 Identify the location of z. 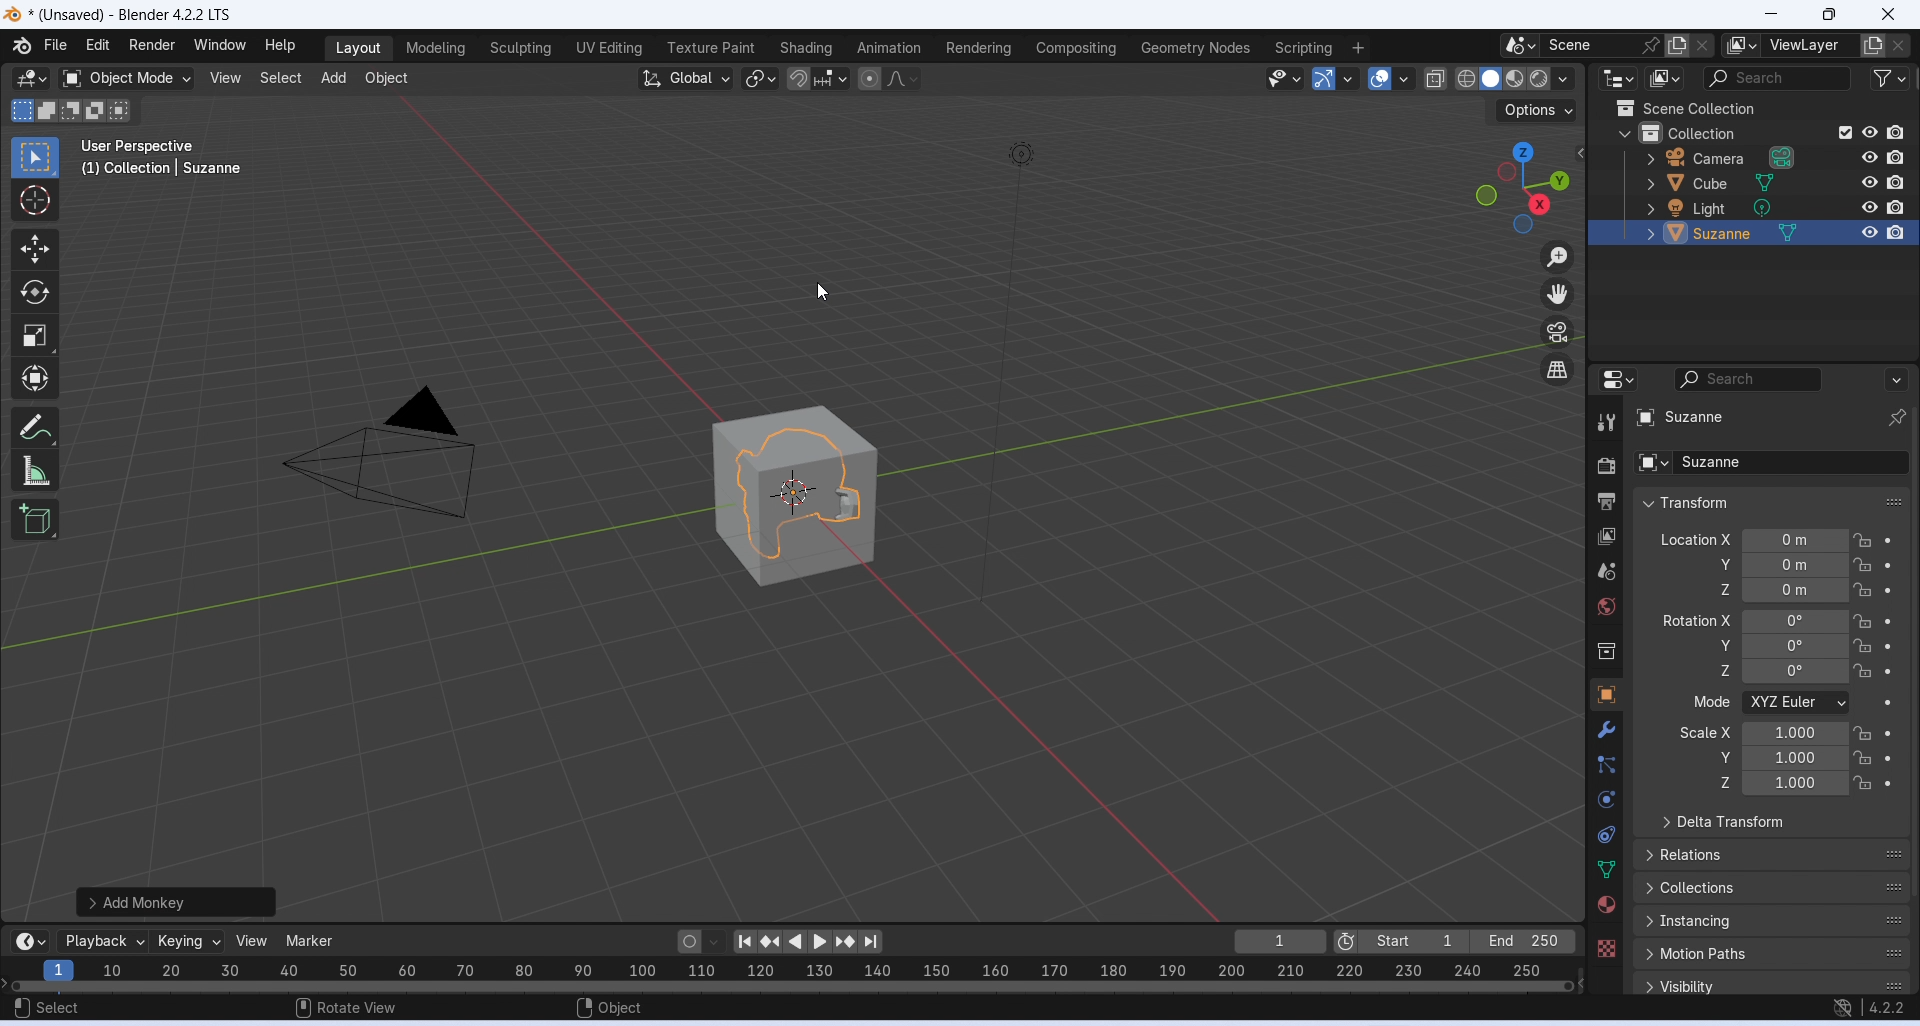
(1711, 670).